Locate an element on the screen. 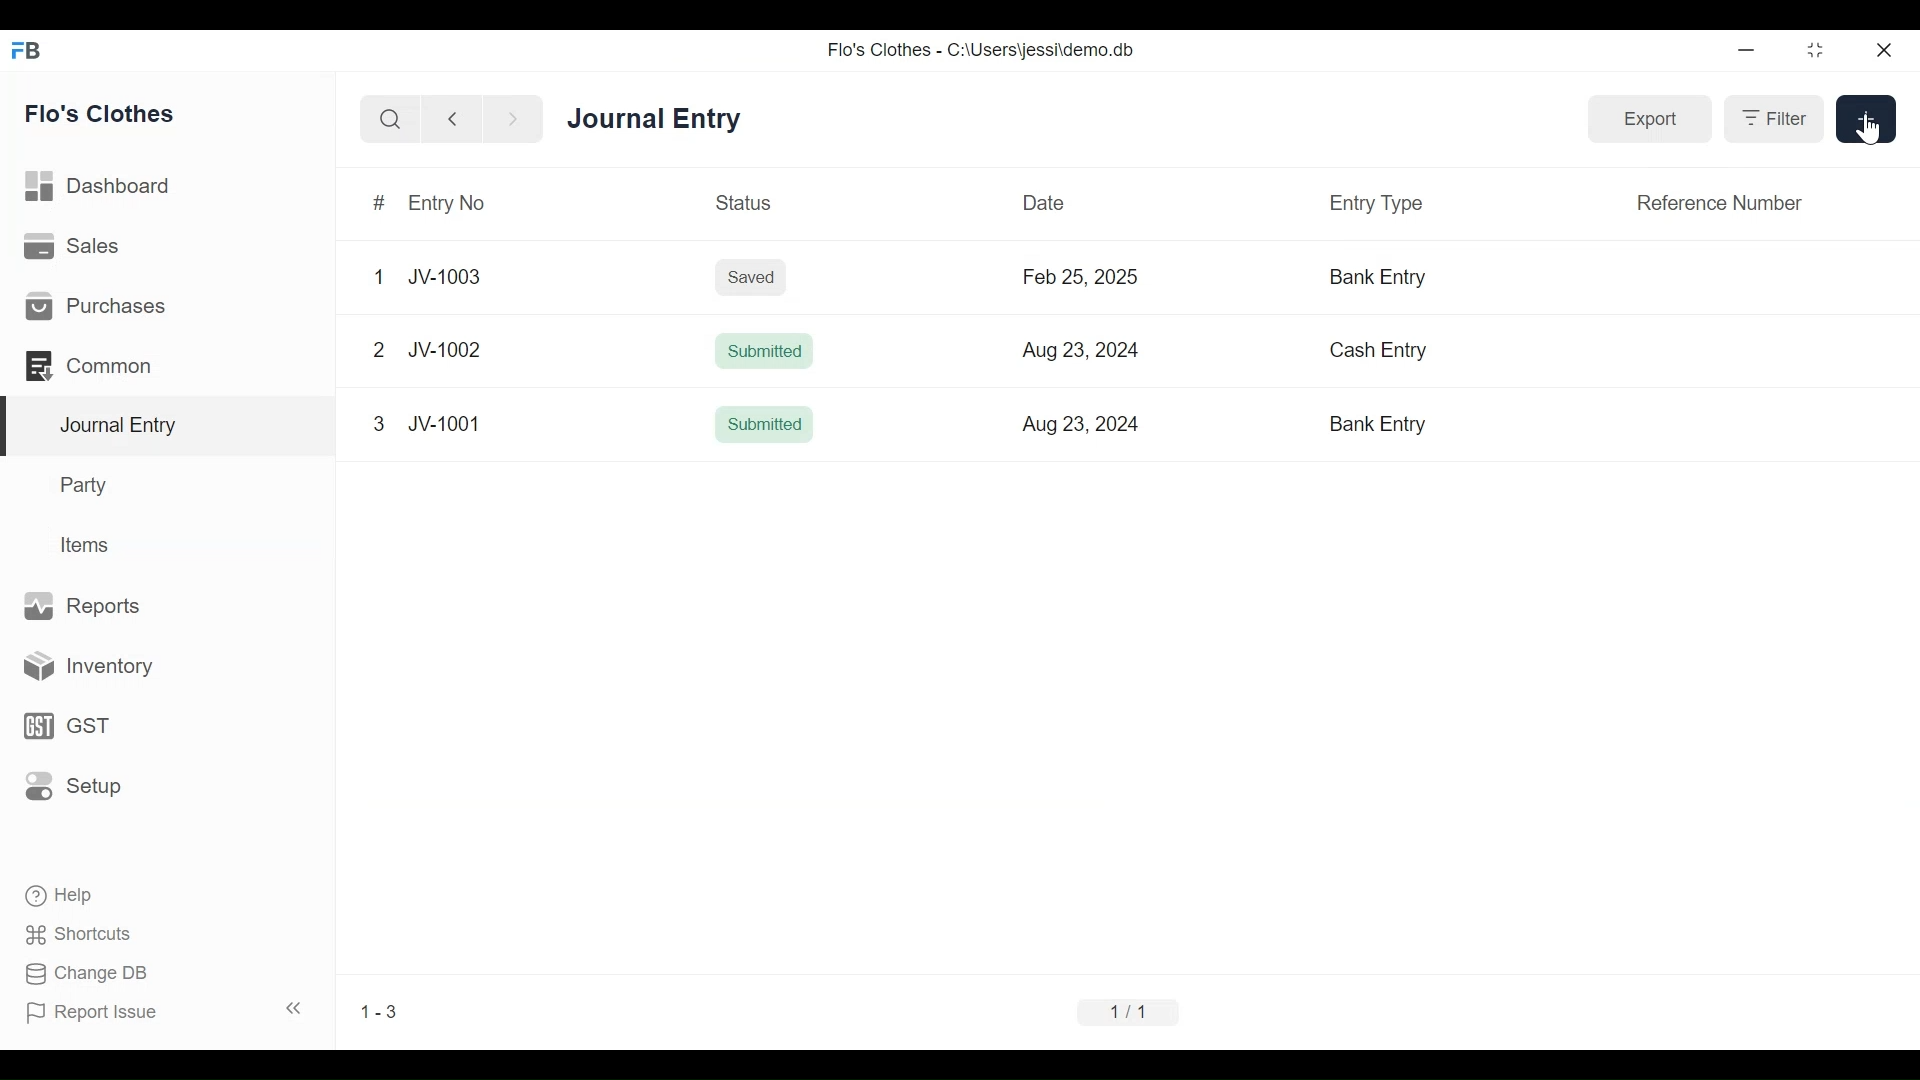 This screenshot has width=1920, height=1080. Party is located at coordinates (87, 484).